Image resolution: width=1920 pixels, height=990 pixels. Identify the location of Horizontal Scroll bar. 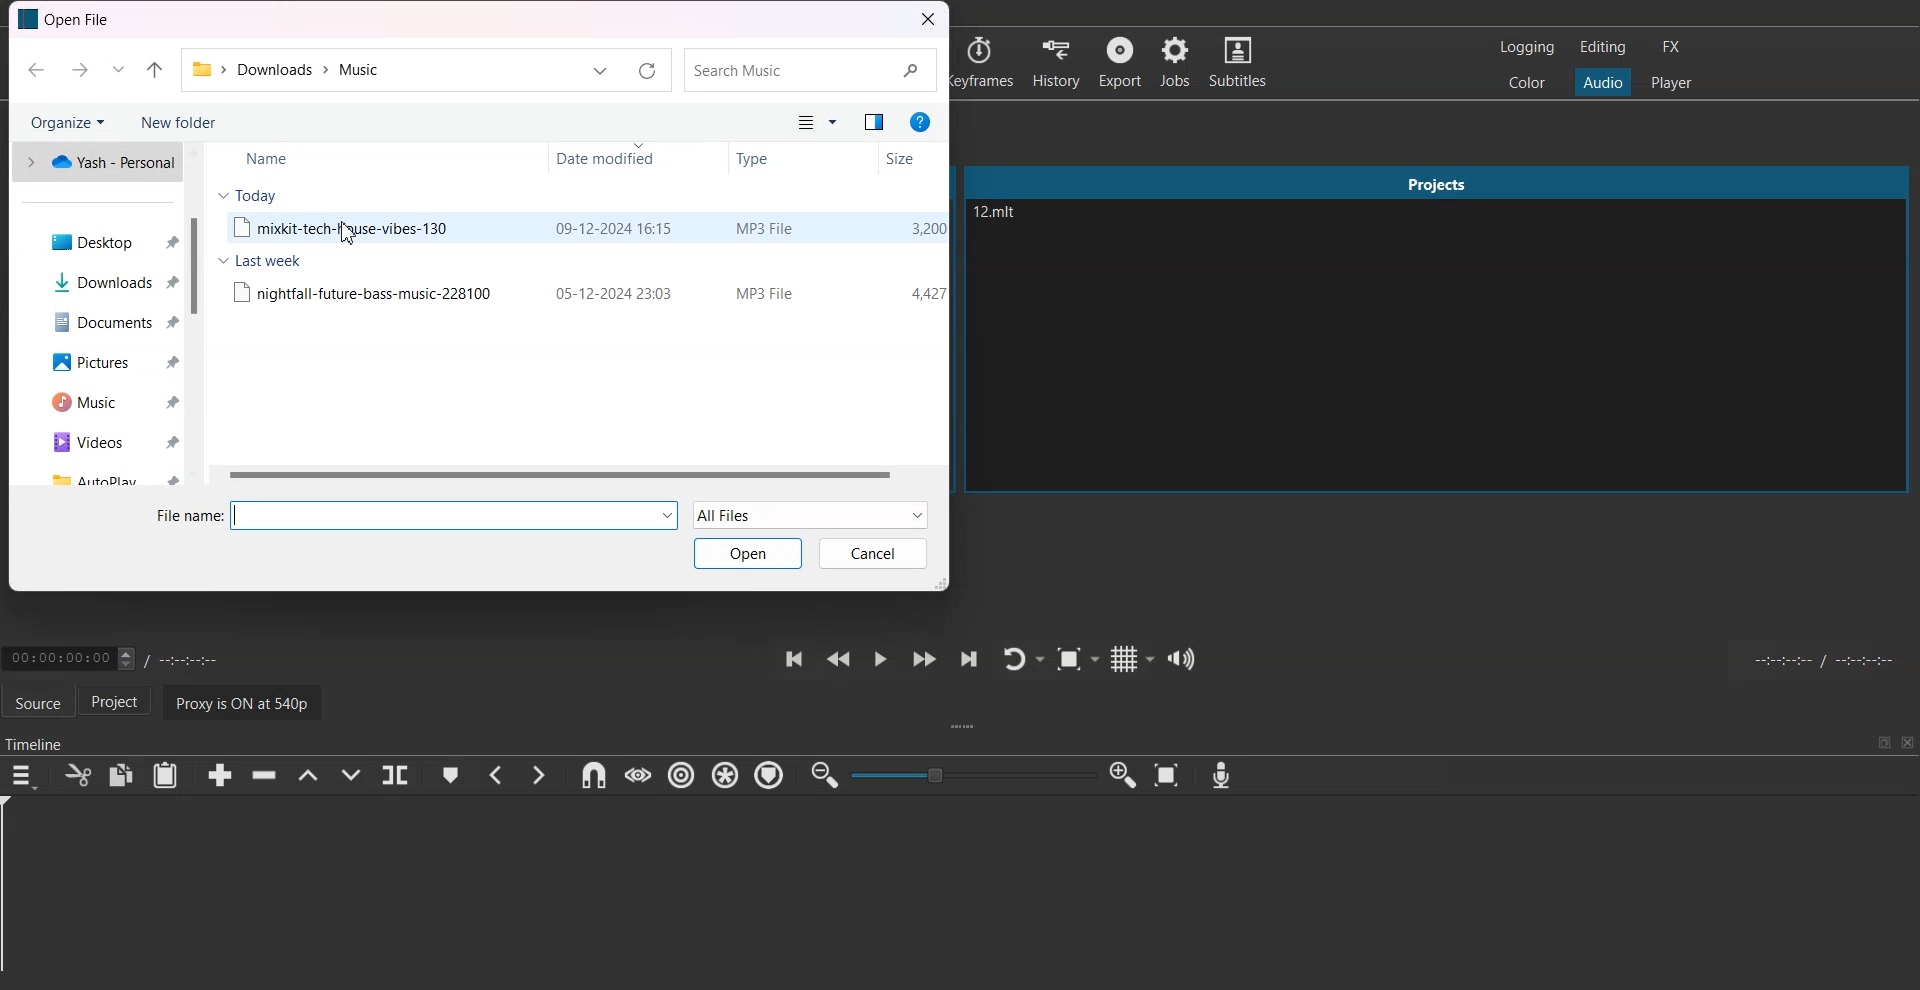
(576, 474).